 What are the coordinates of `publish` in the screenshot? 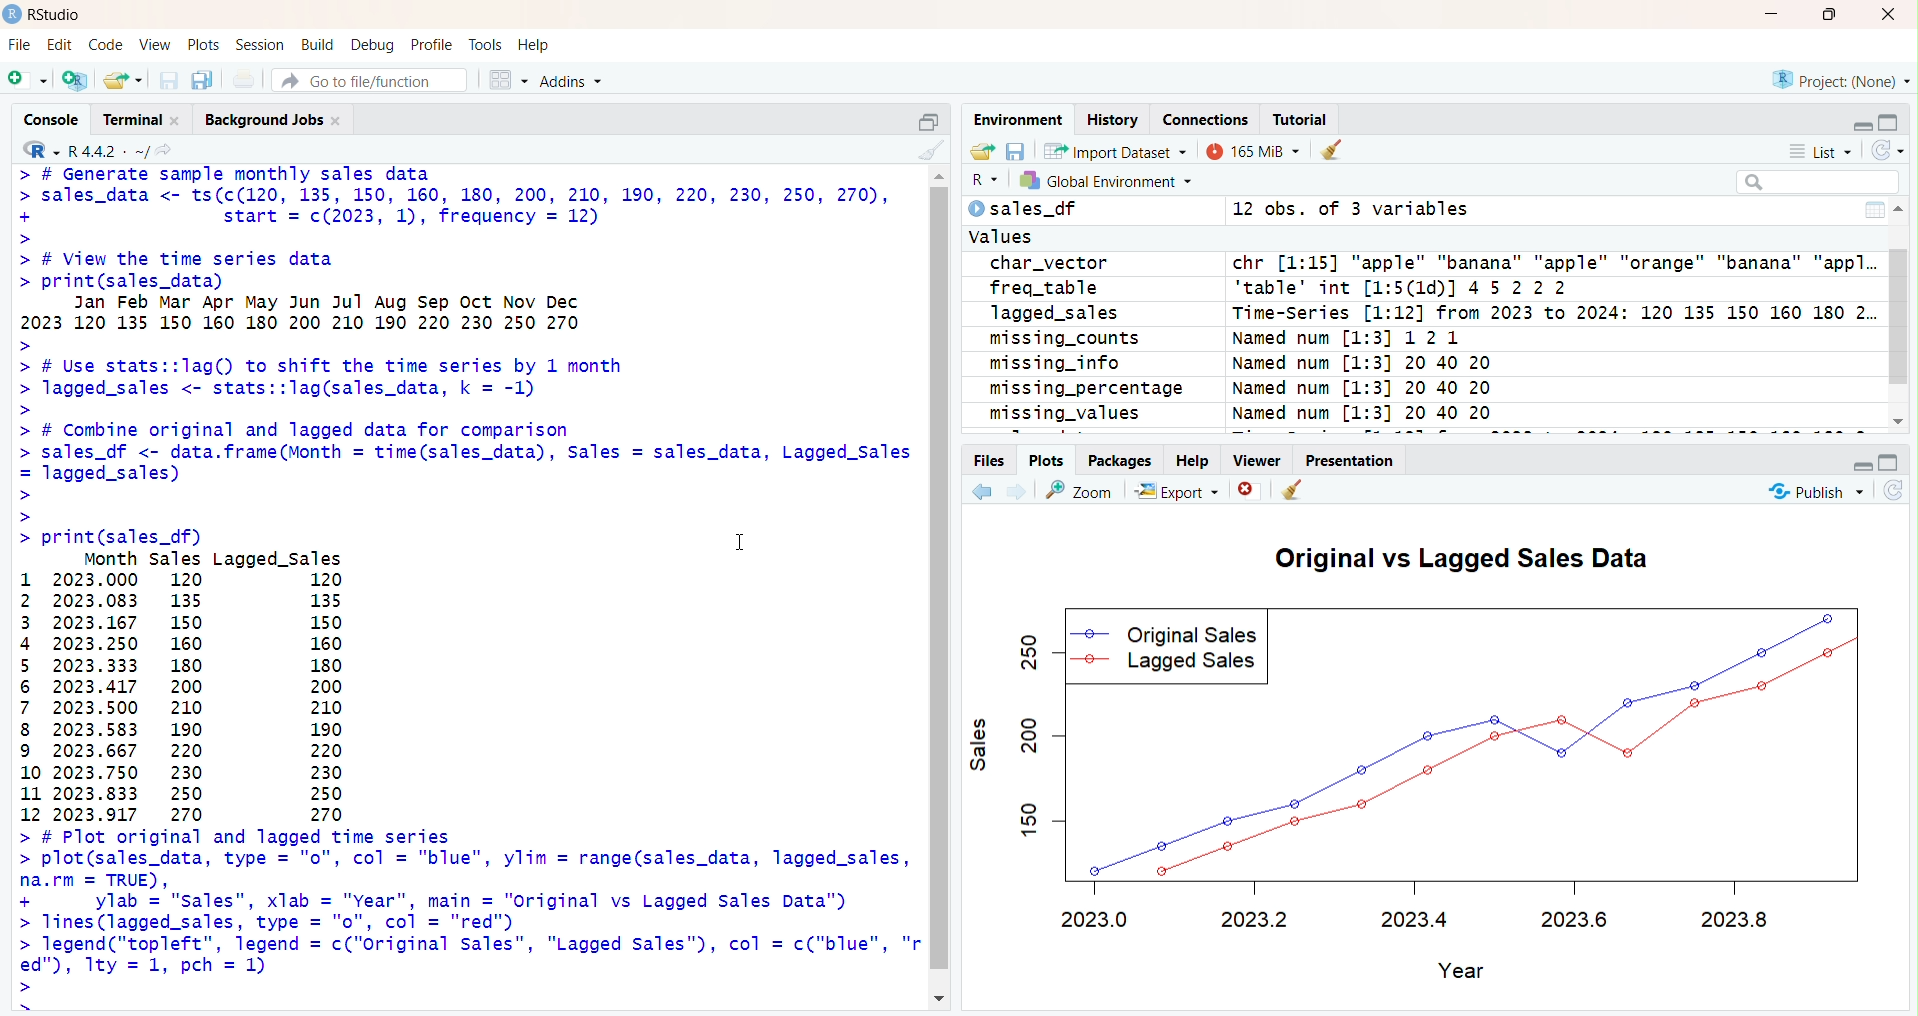 It's located at (1808, 491).